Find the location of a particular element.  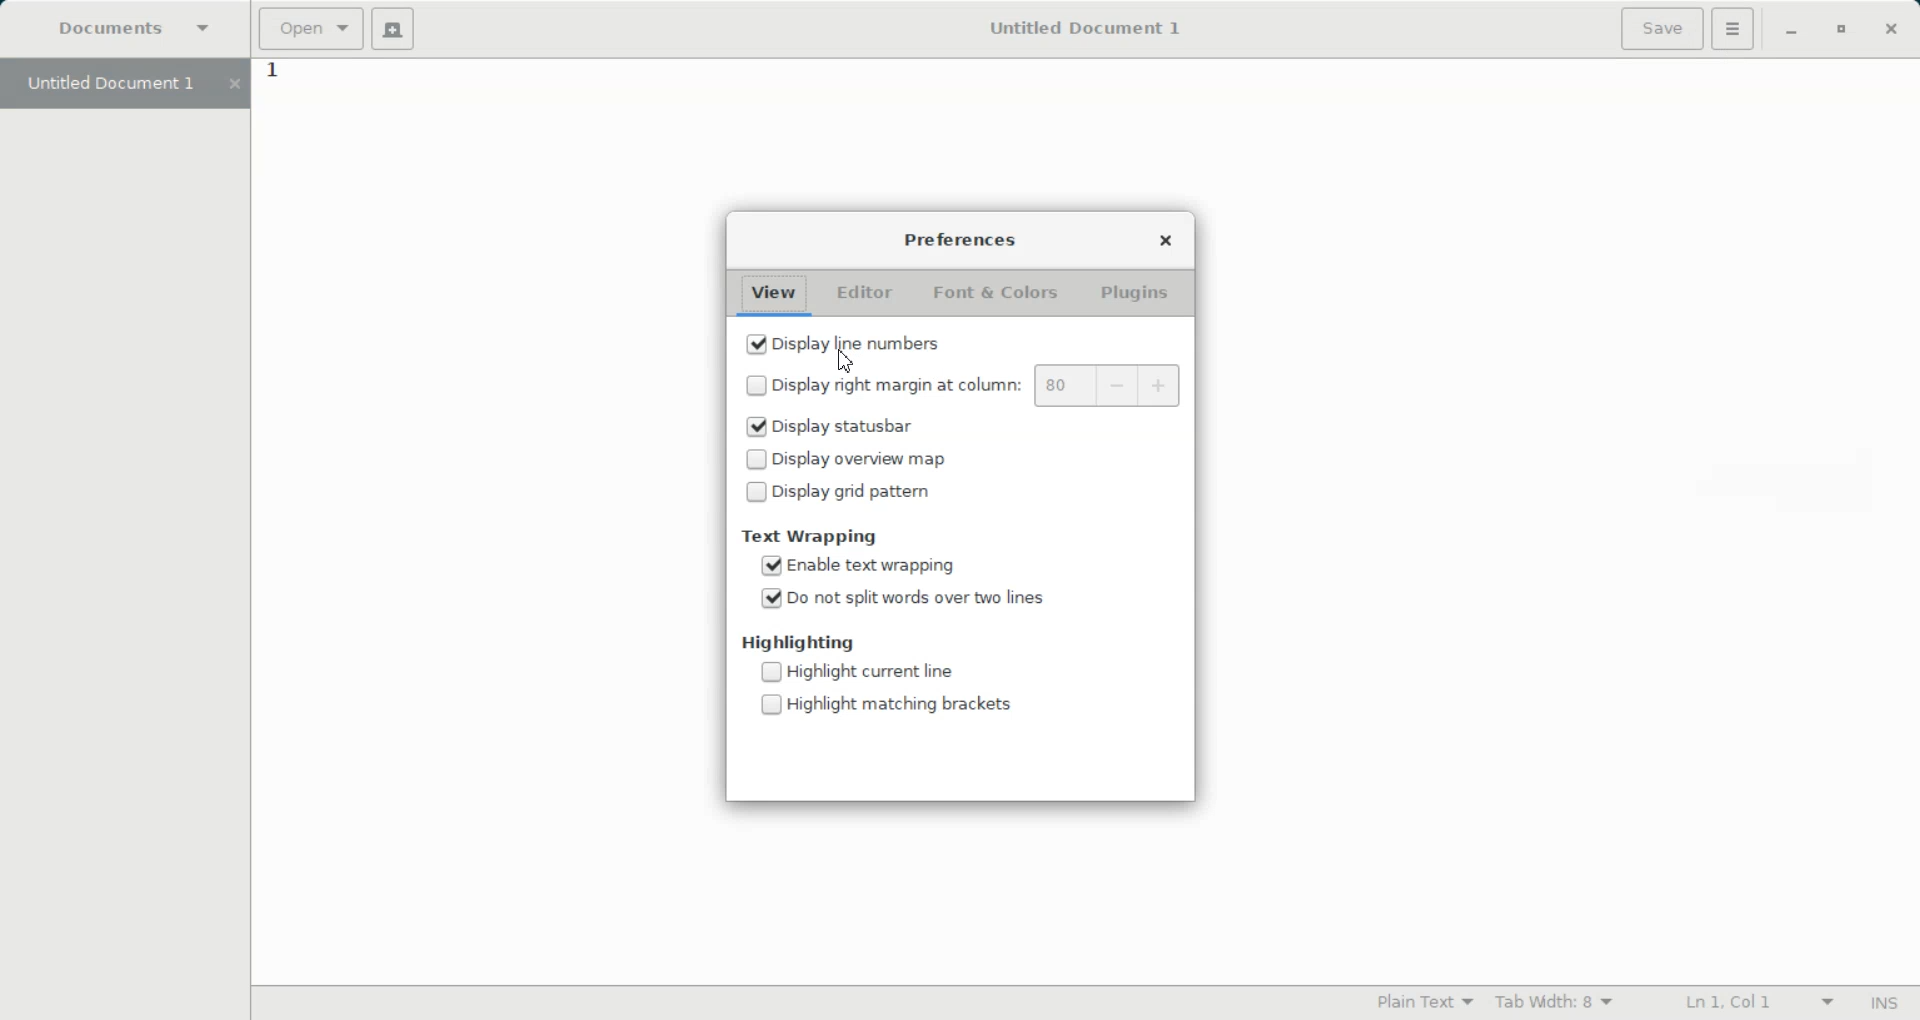

Minimize is located at coordinates (1793, 31).